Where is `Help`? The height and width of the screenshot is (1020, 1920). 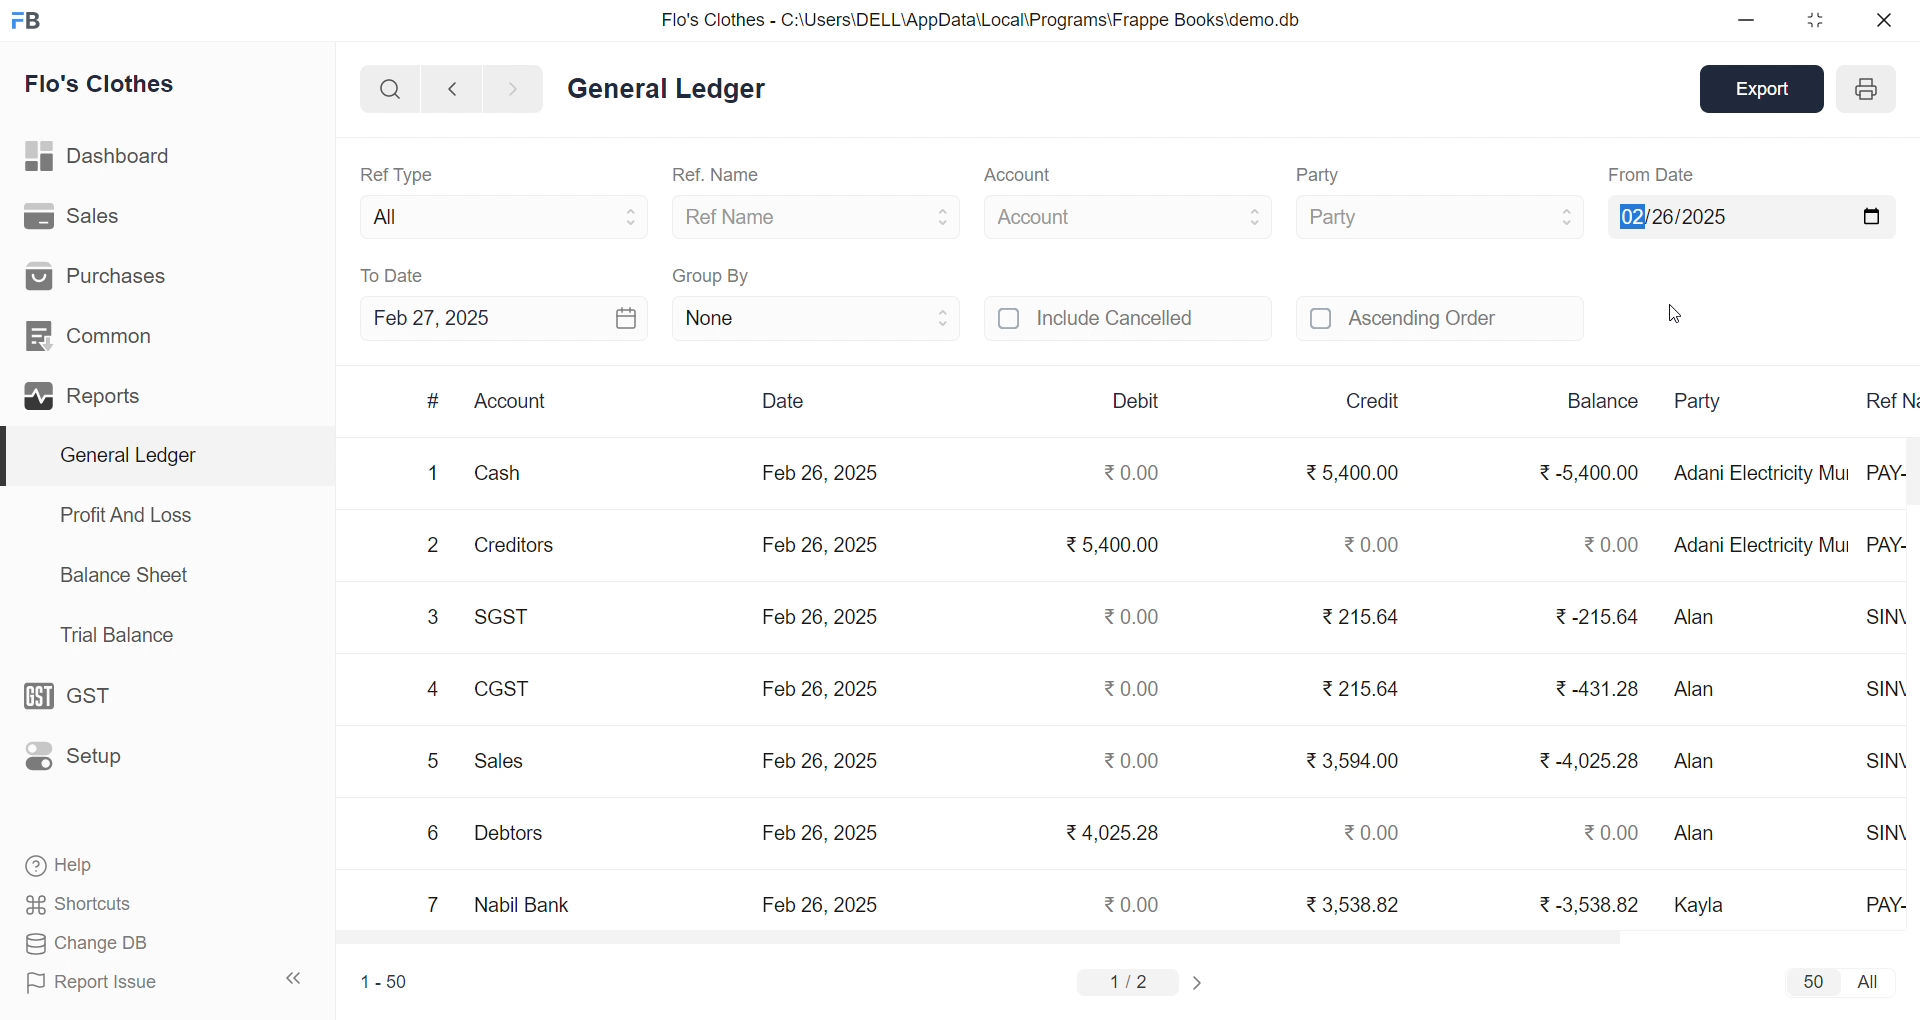 Help is located at coordinates (67, 868).